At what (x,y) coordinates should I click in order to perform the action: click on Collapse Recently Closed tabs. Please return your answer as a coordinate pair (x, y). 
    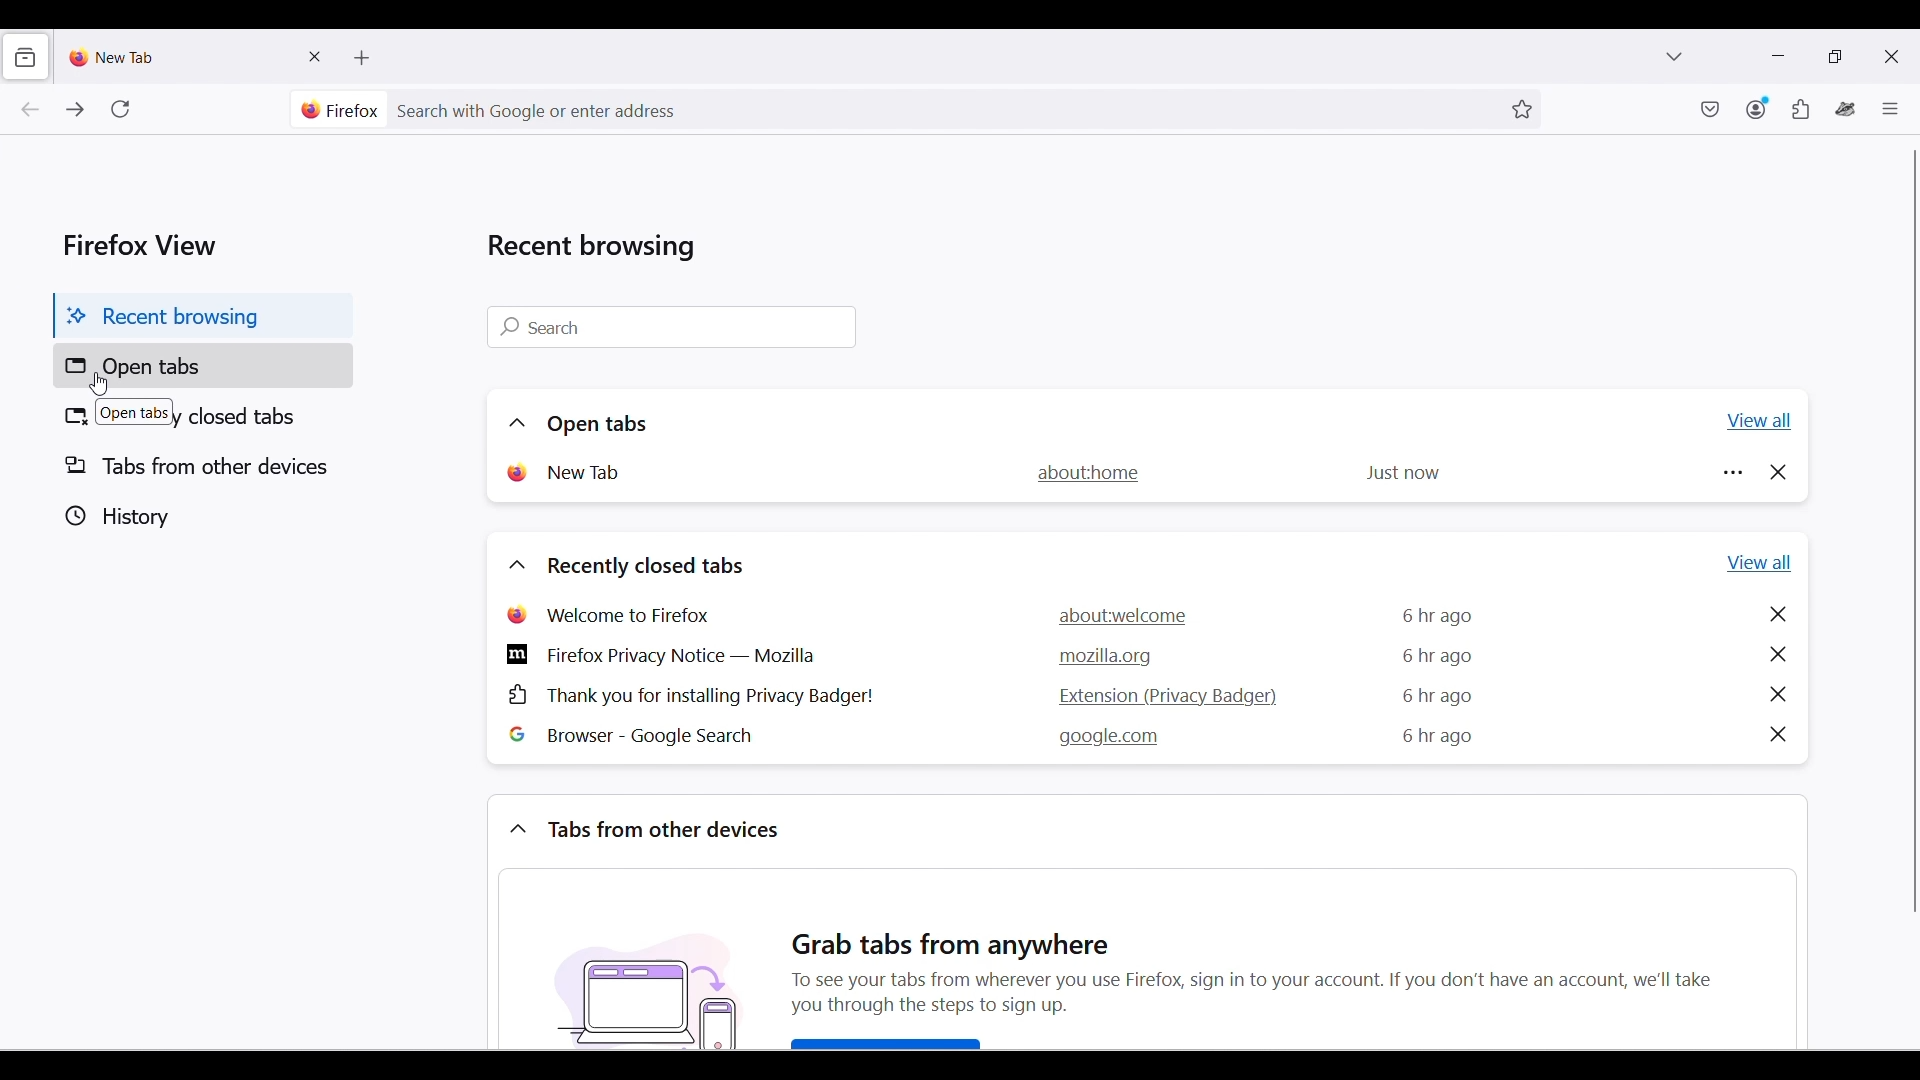
    Looking at the image, I should click on (517, 565).